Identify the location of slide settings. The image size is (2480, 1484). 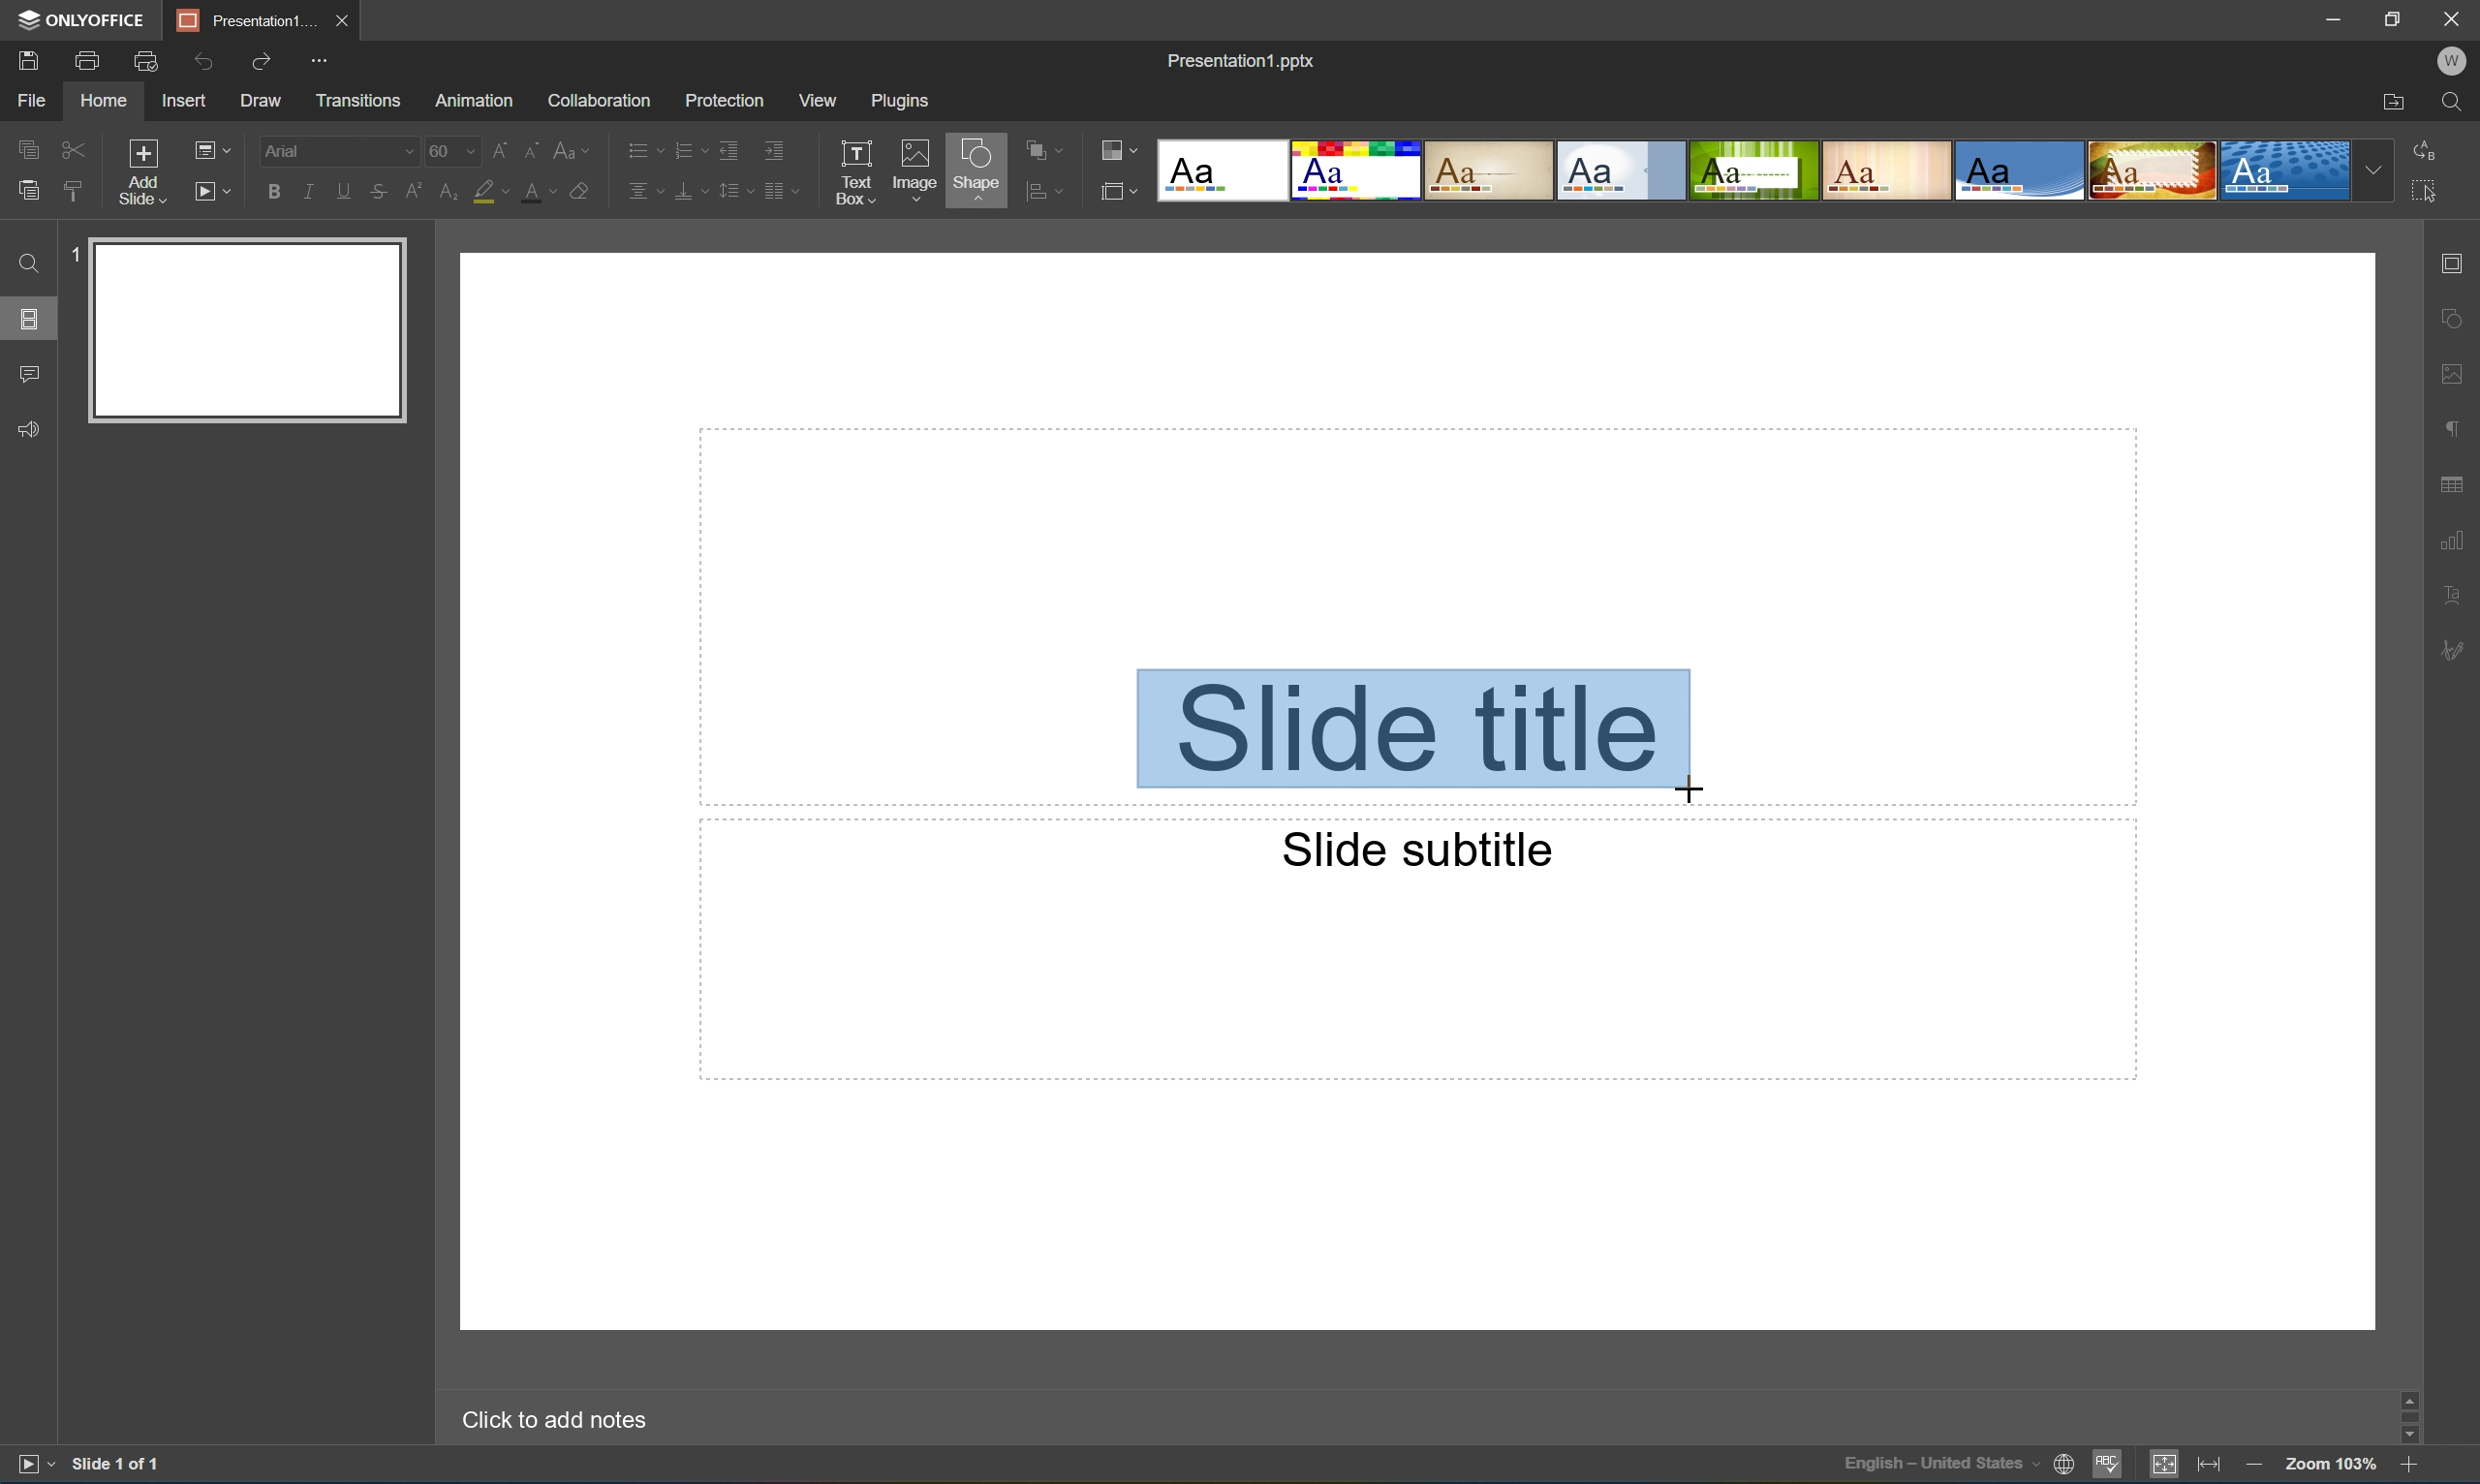
(2457, 264).